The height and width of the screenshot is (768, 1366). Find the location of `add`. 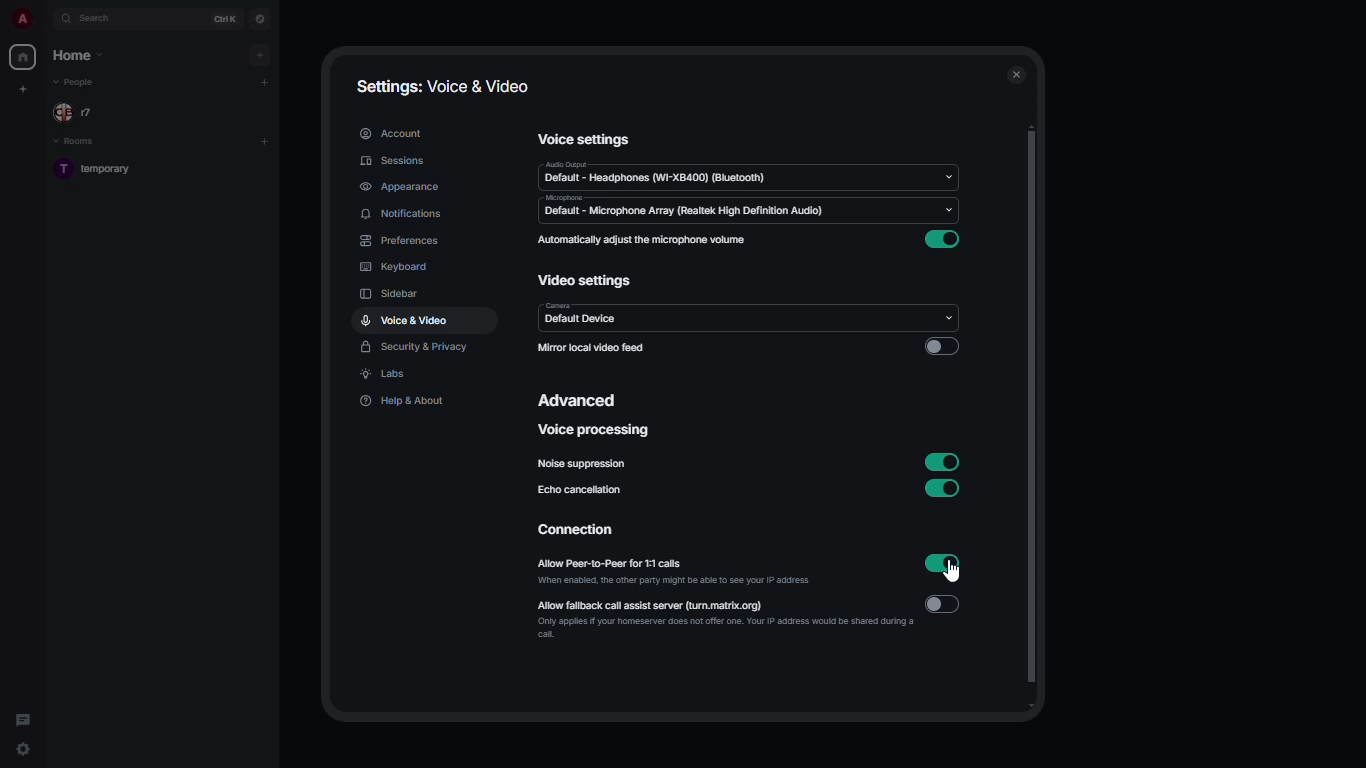

add is located at coordinates (267, 82).